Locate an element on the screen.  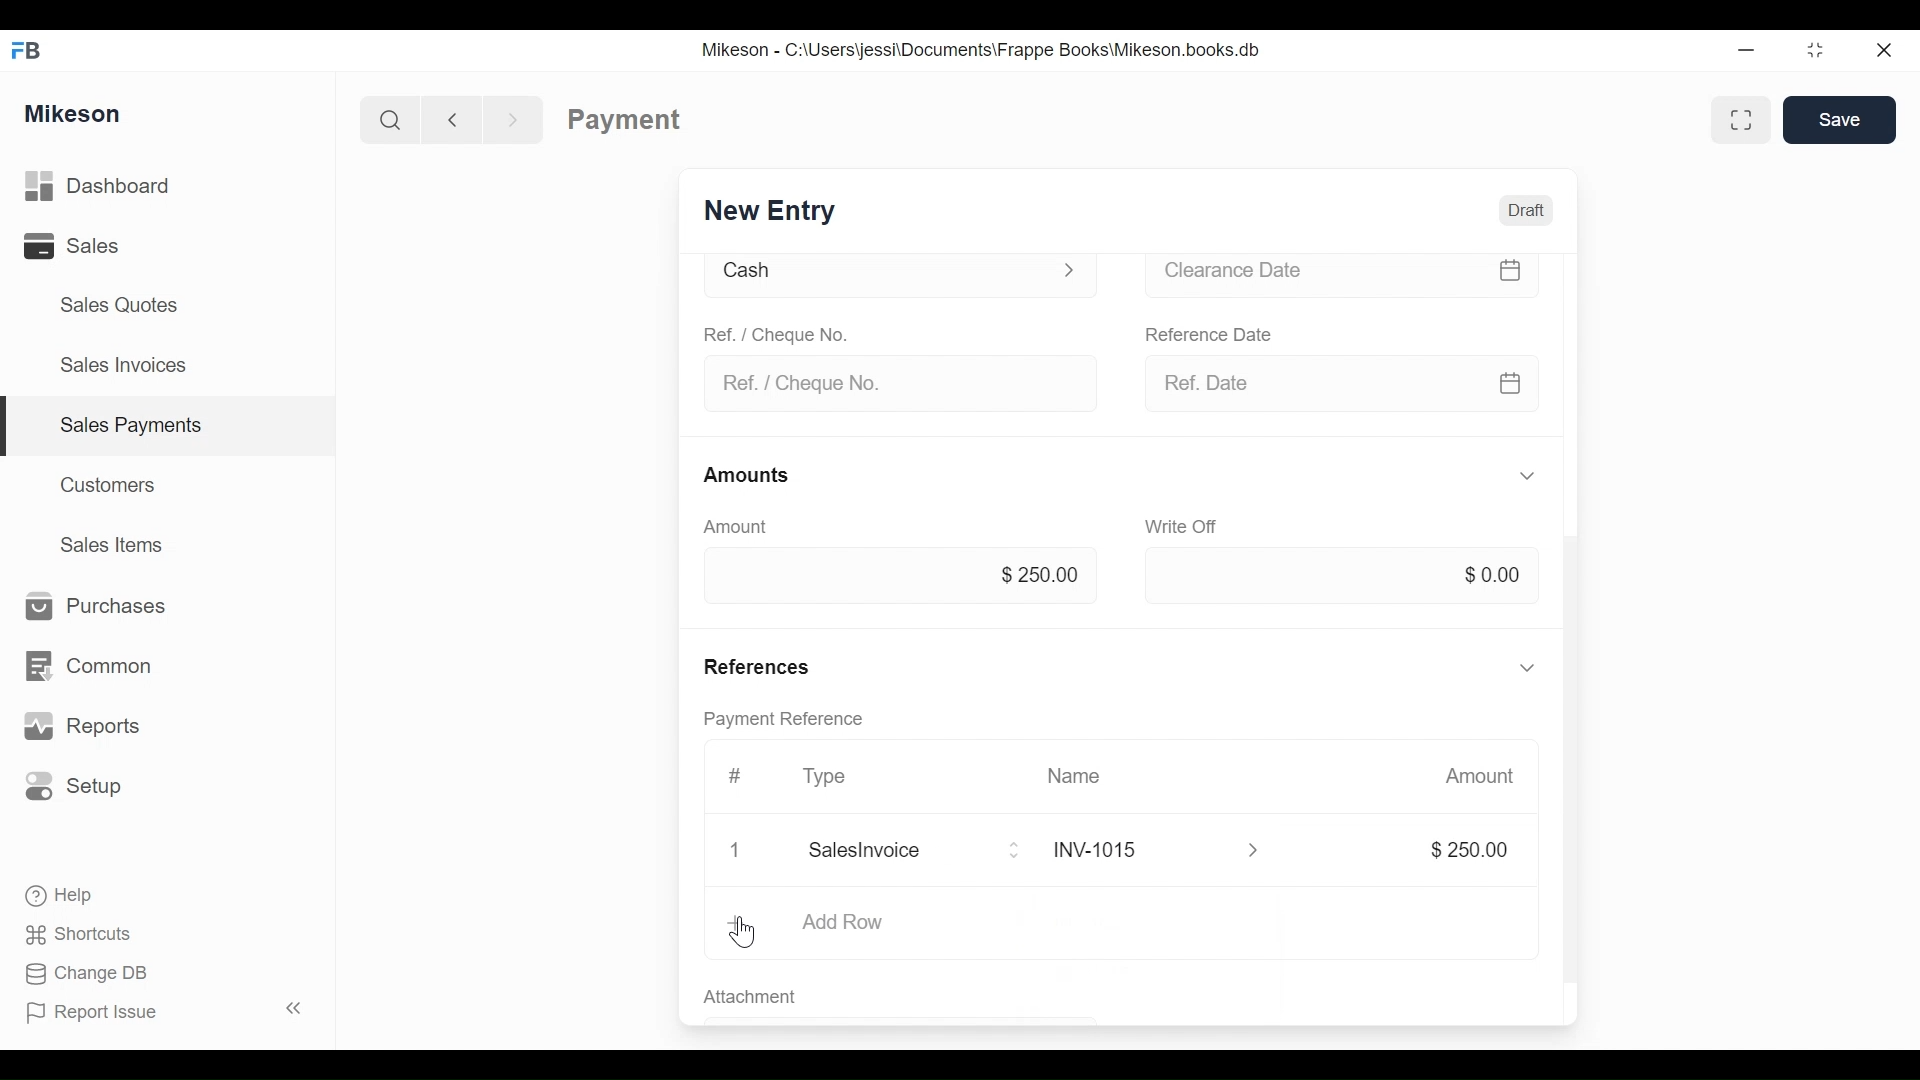
Shortcuts is located at coordinates (87, 929).